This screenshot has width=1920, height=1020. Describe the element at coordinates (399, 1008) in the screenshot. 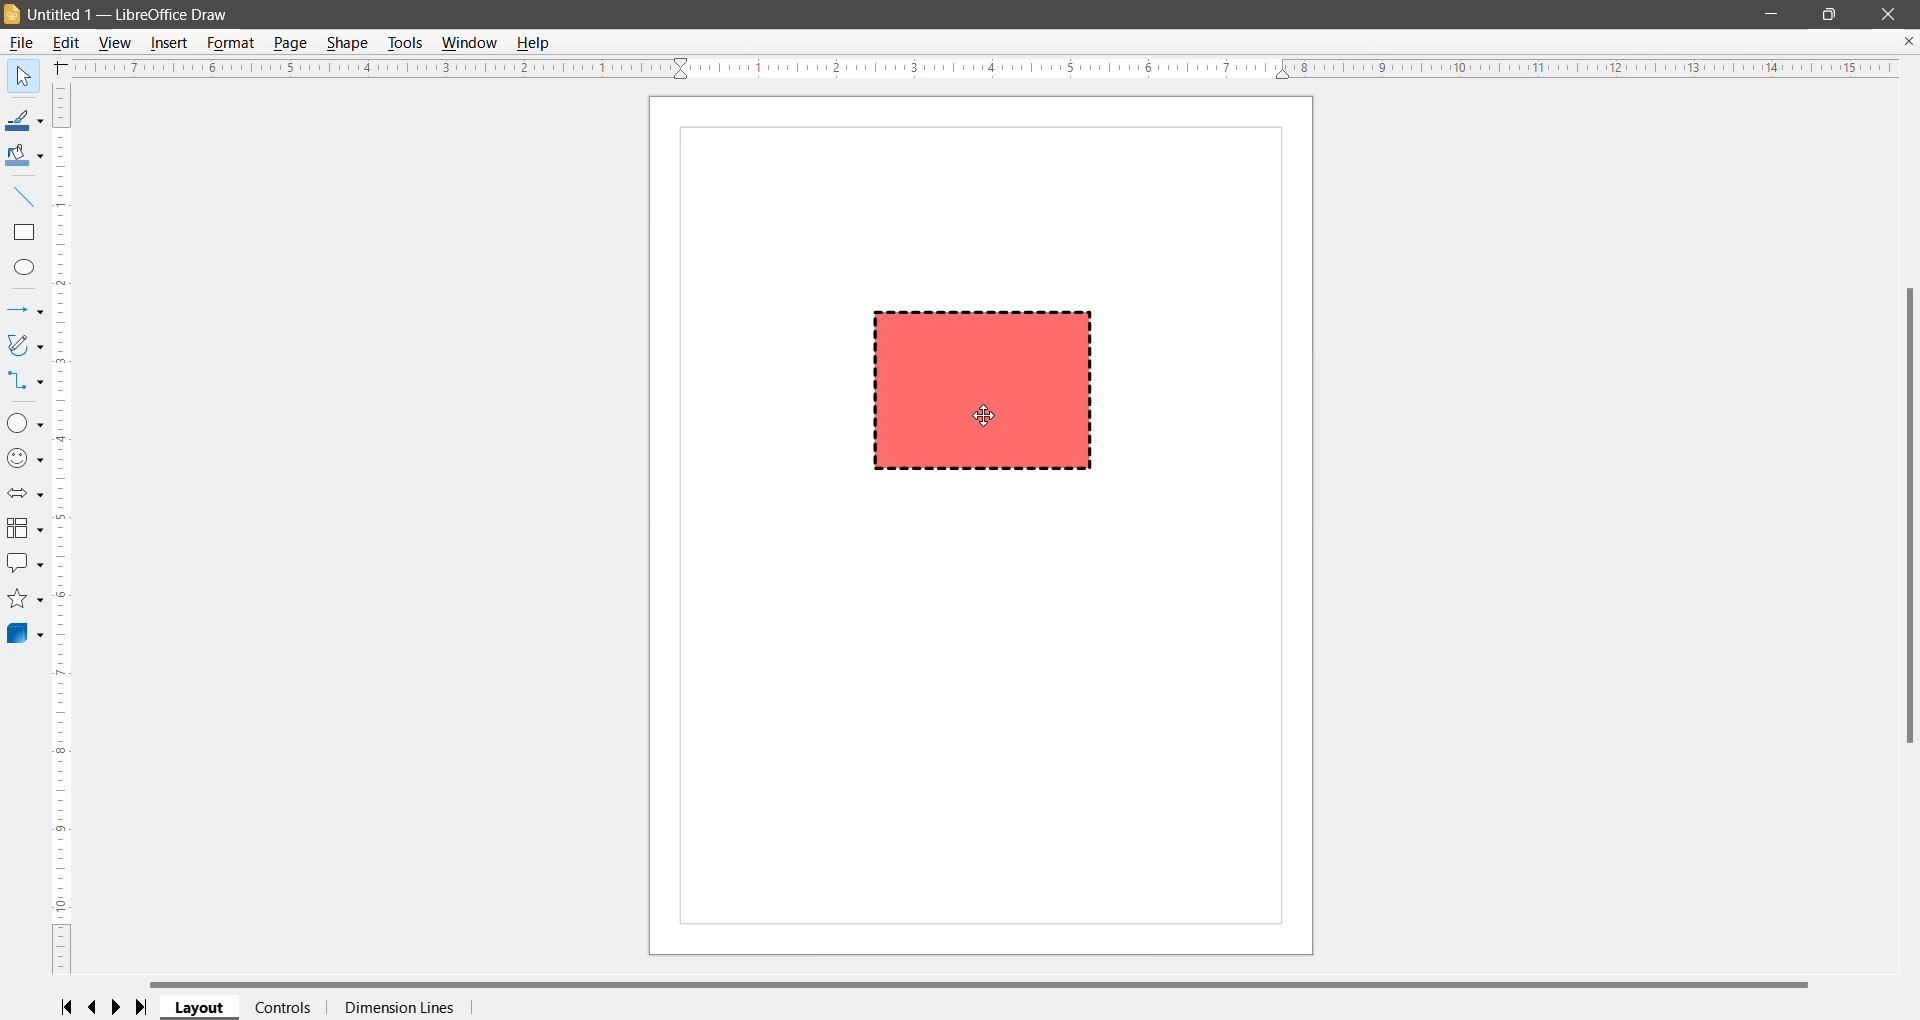

I see `Dimension Lines` at that location.